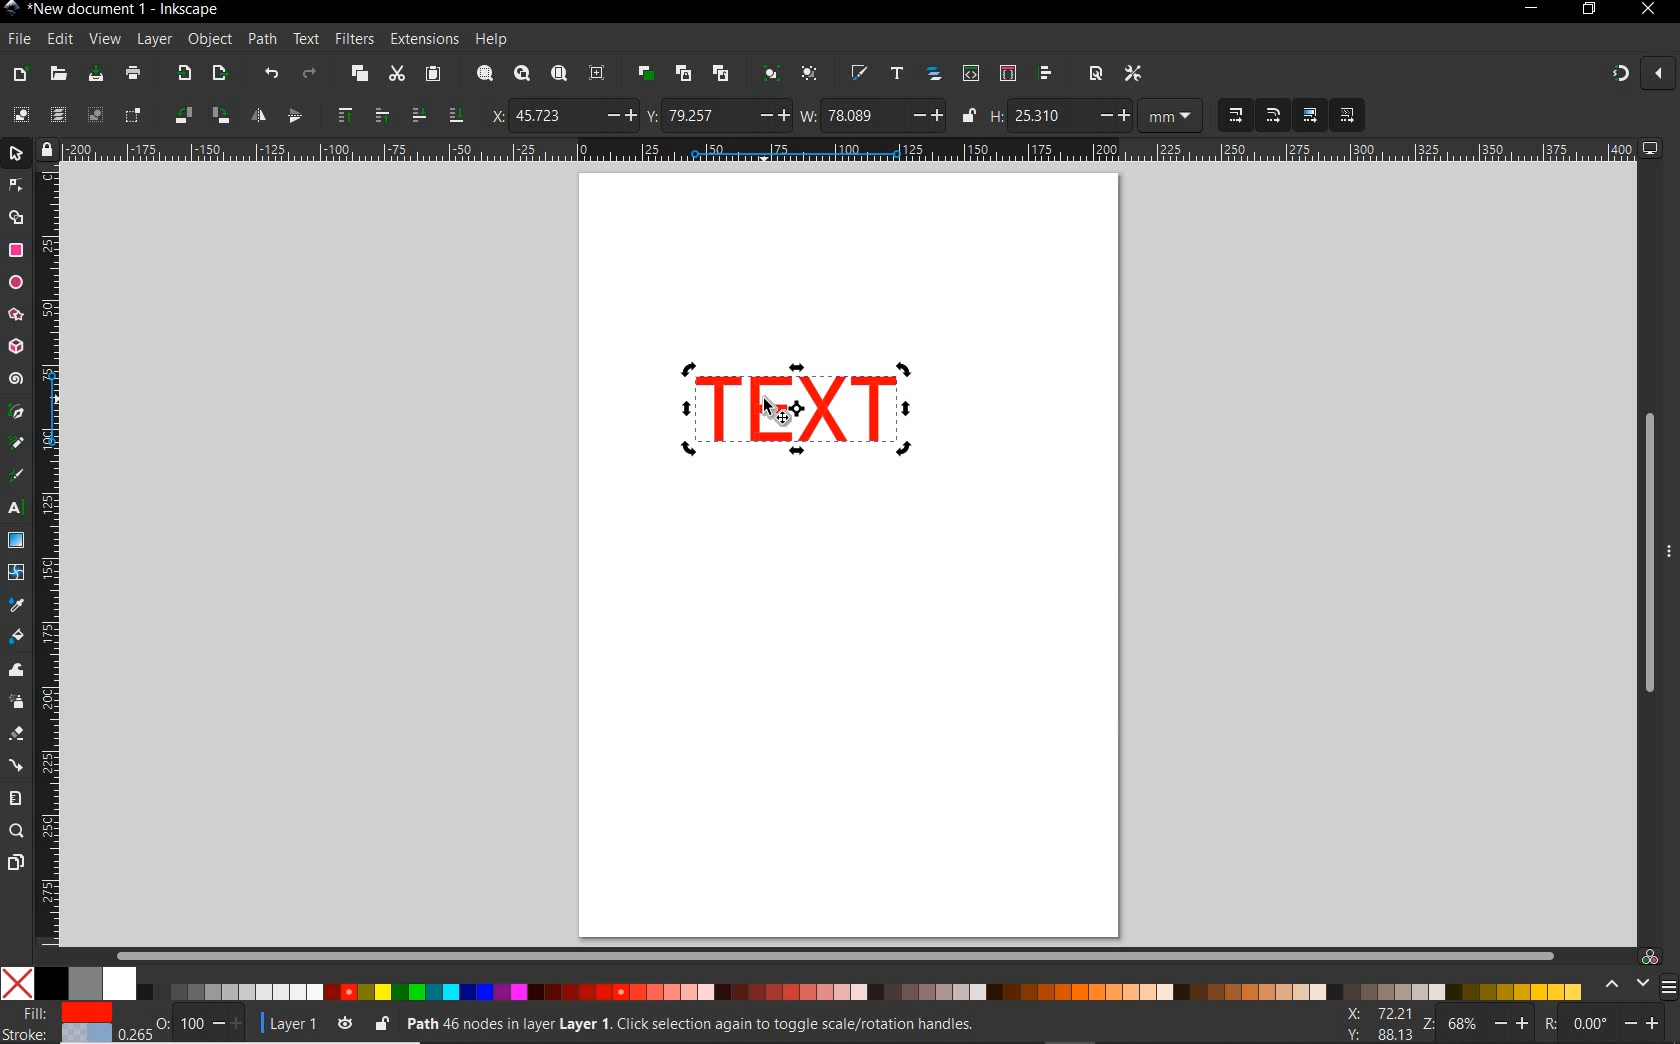 The height and width of the screenshot is (1044, 1680). What do you see at coordinates (18, 571) in the screenshot?
I see `MESH TOOL` at bounding box center [18, 571].